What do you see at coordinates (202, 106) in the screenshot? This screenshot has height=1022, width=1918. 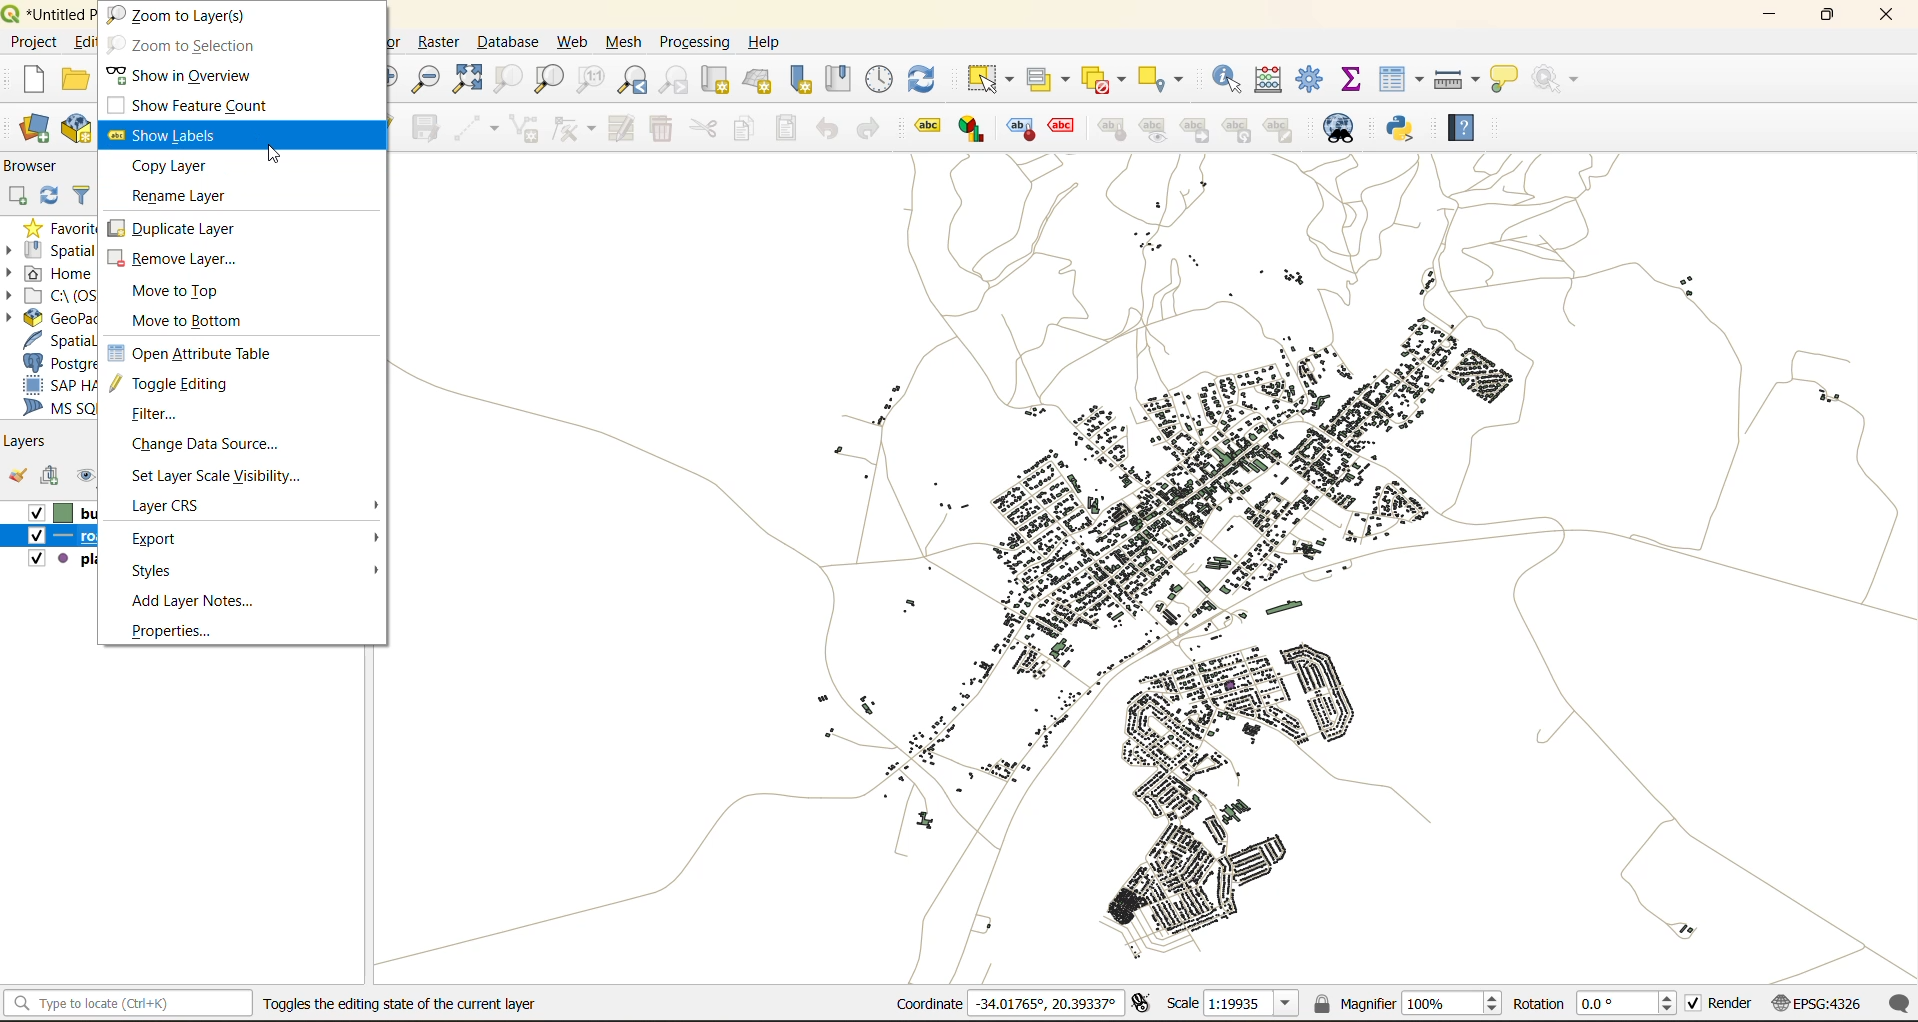 I see `show feature count` at bounding box center [202, 106].